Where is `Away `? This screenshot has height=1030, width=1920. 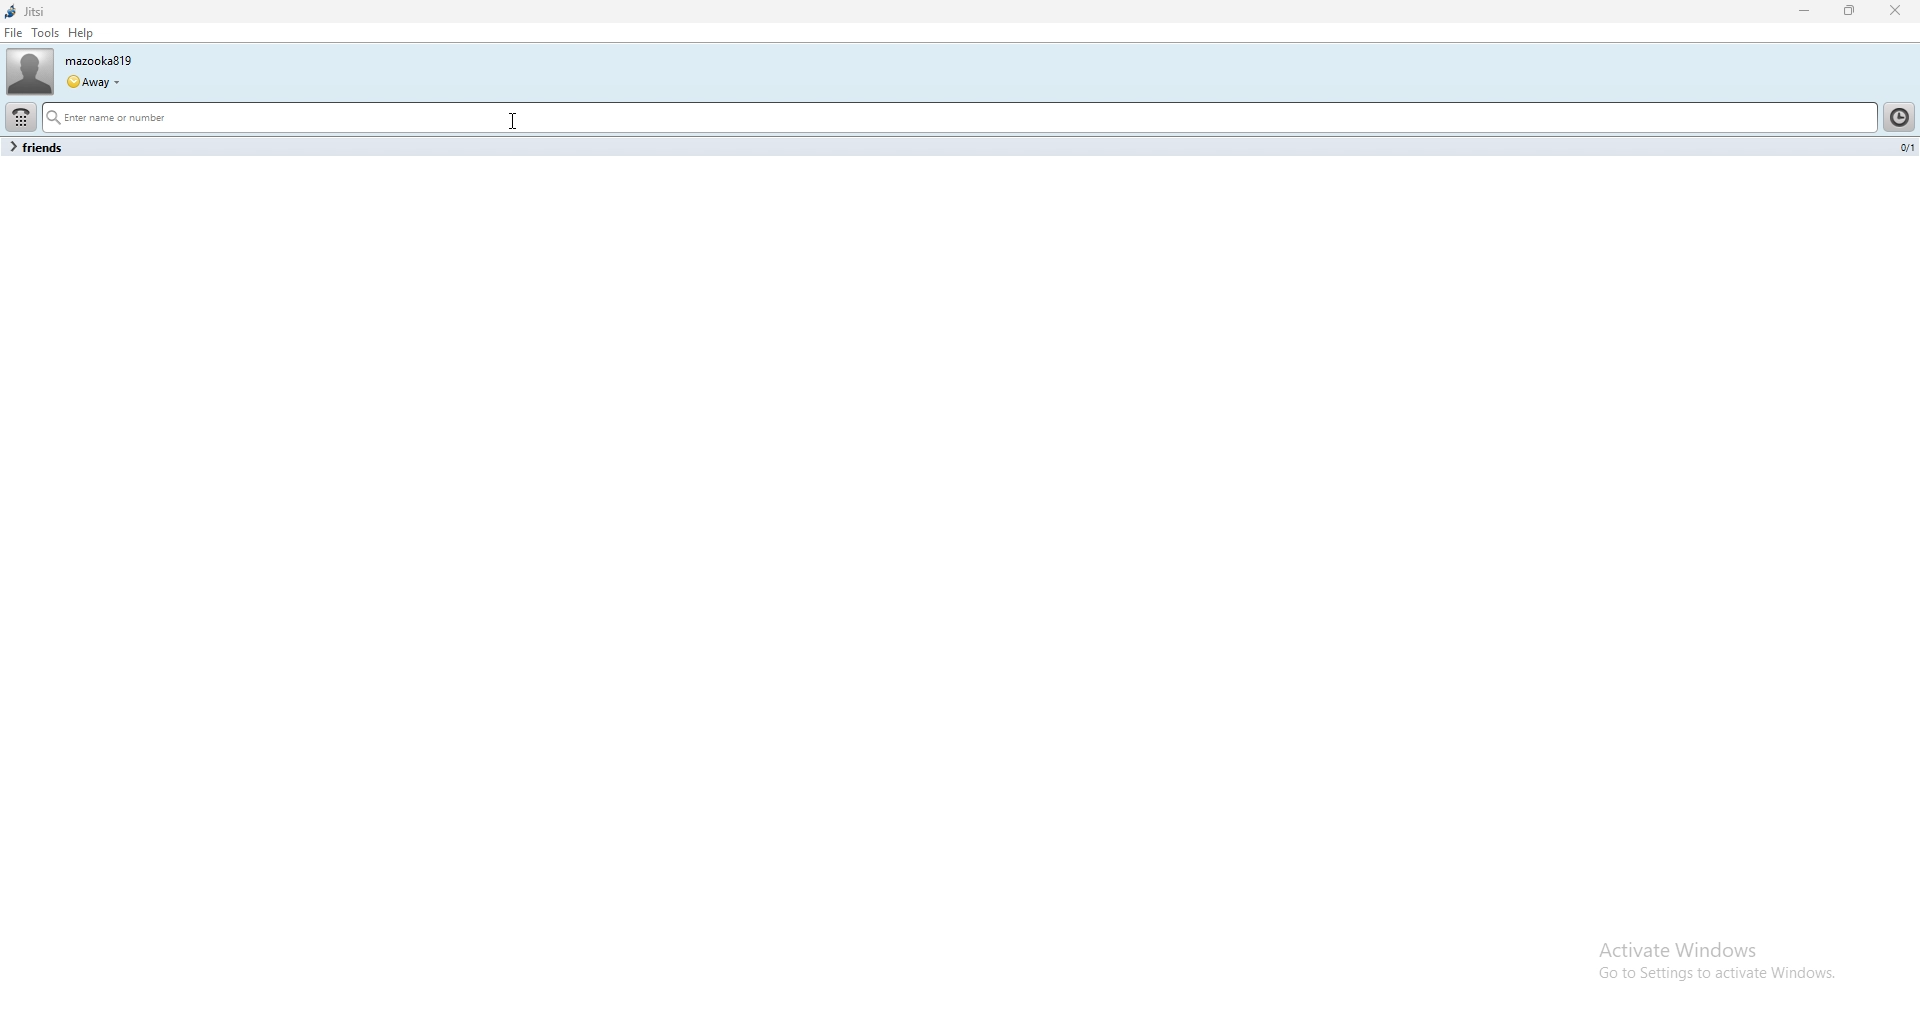
Away  is located at coordinates (95, 79).